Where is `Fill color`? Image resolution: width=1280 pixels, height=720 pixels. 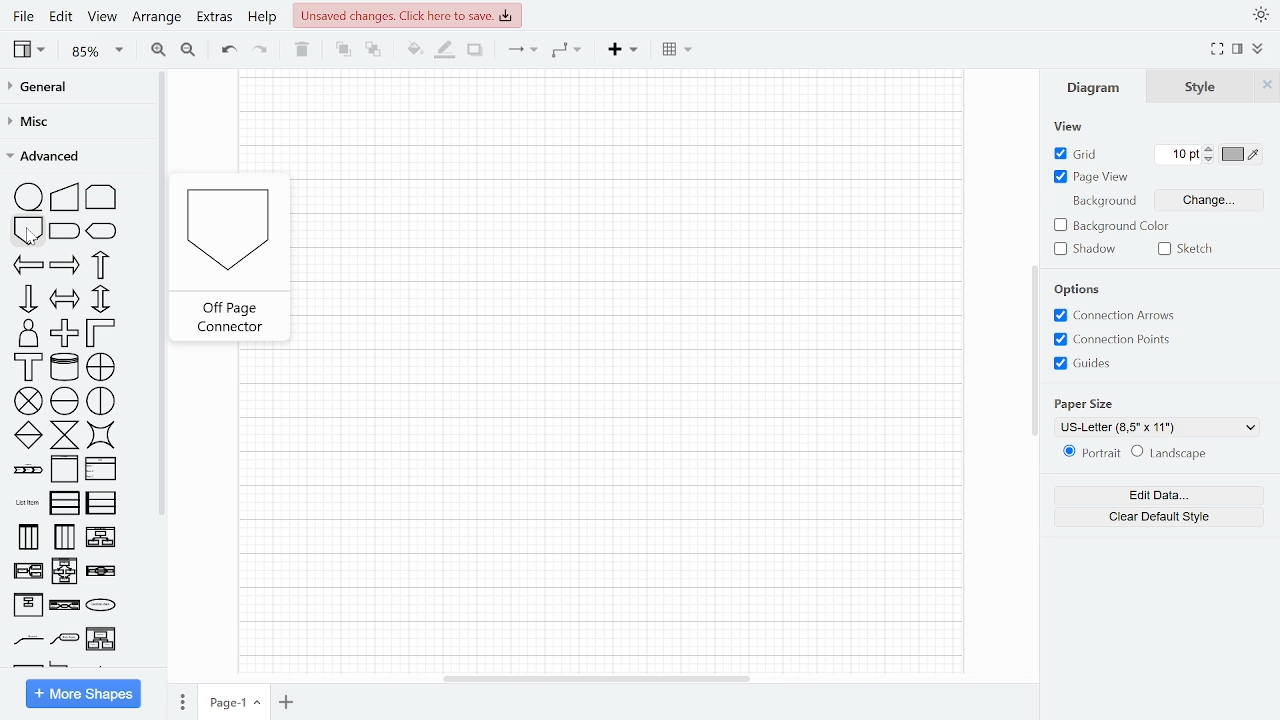
Fill color is located at coordinates (414, 52).